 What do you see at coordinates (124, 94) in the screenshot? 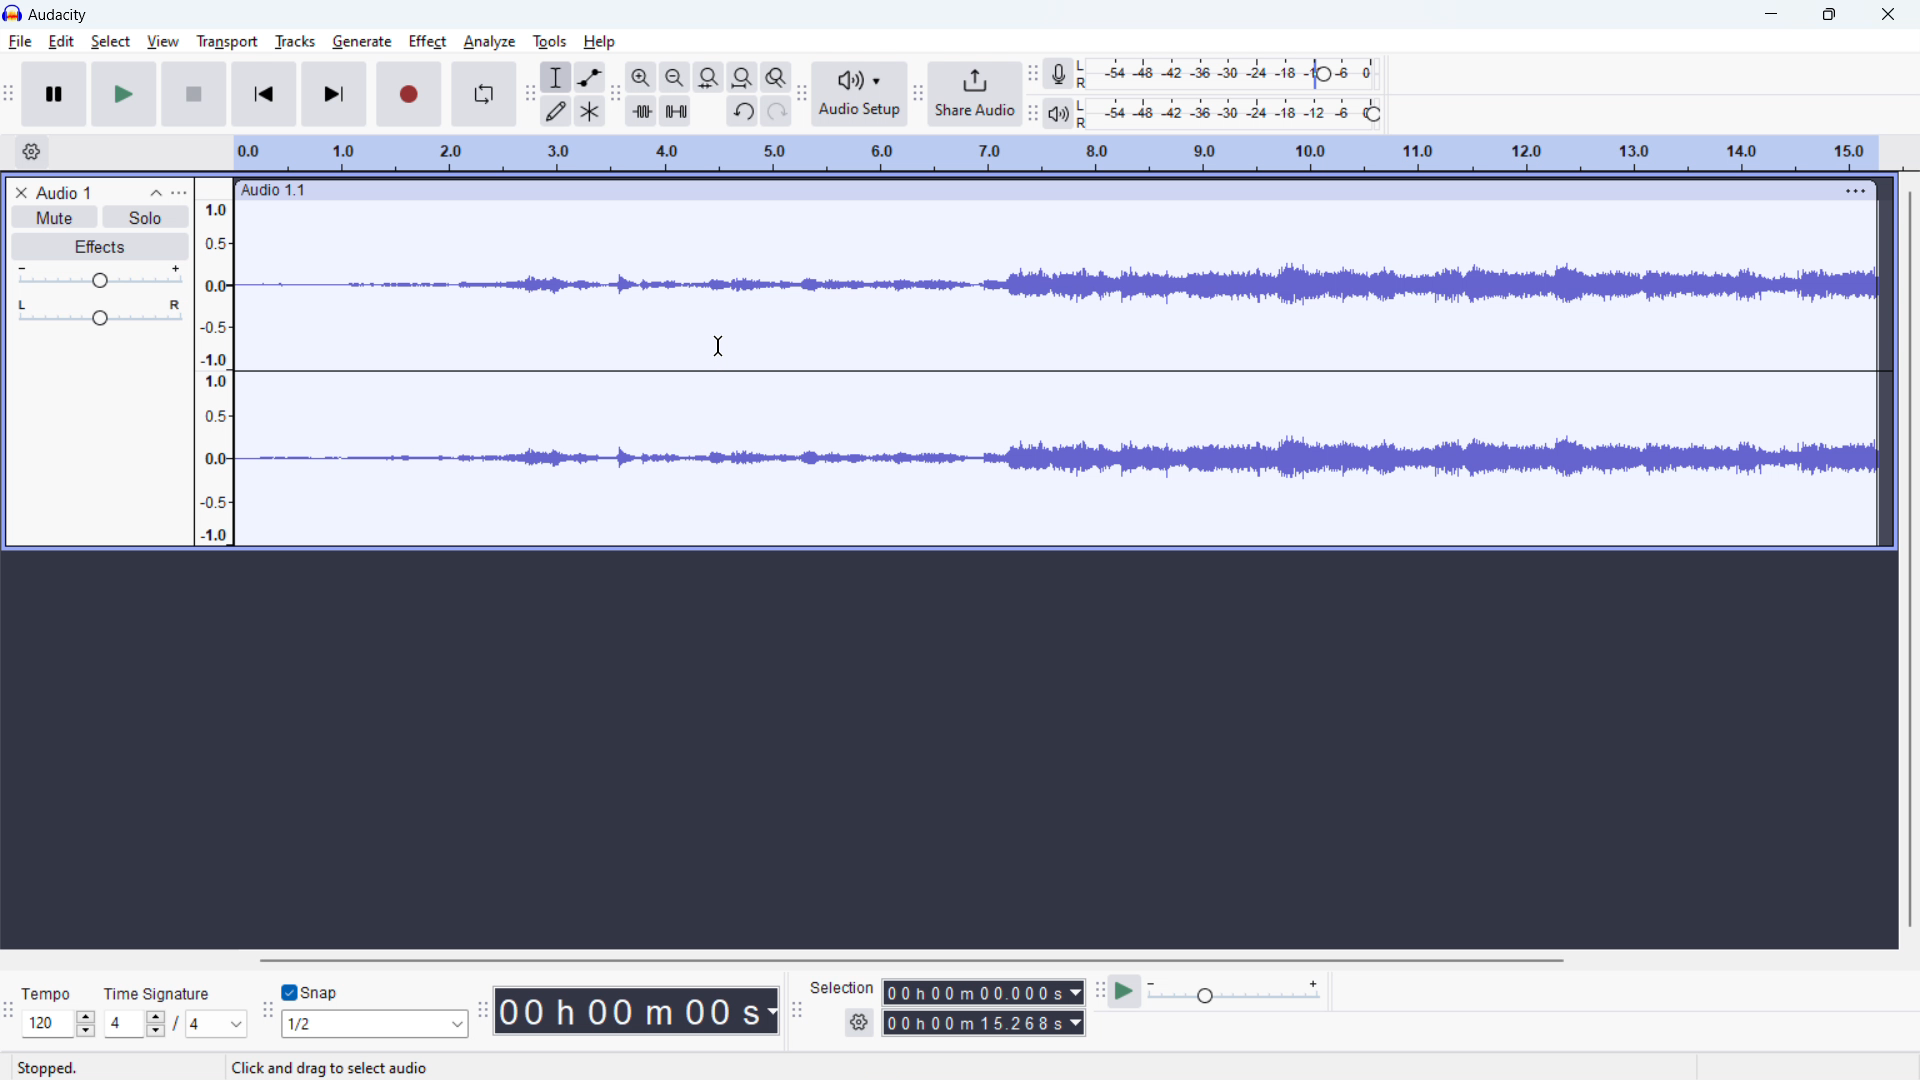
I see `play` at bounding box center [124, 94].